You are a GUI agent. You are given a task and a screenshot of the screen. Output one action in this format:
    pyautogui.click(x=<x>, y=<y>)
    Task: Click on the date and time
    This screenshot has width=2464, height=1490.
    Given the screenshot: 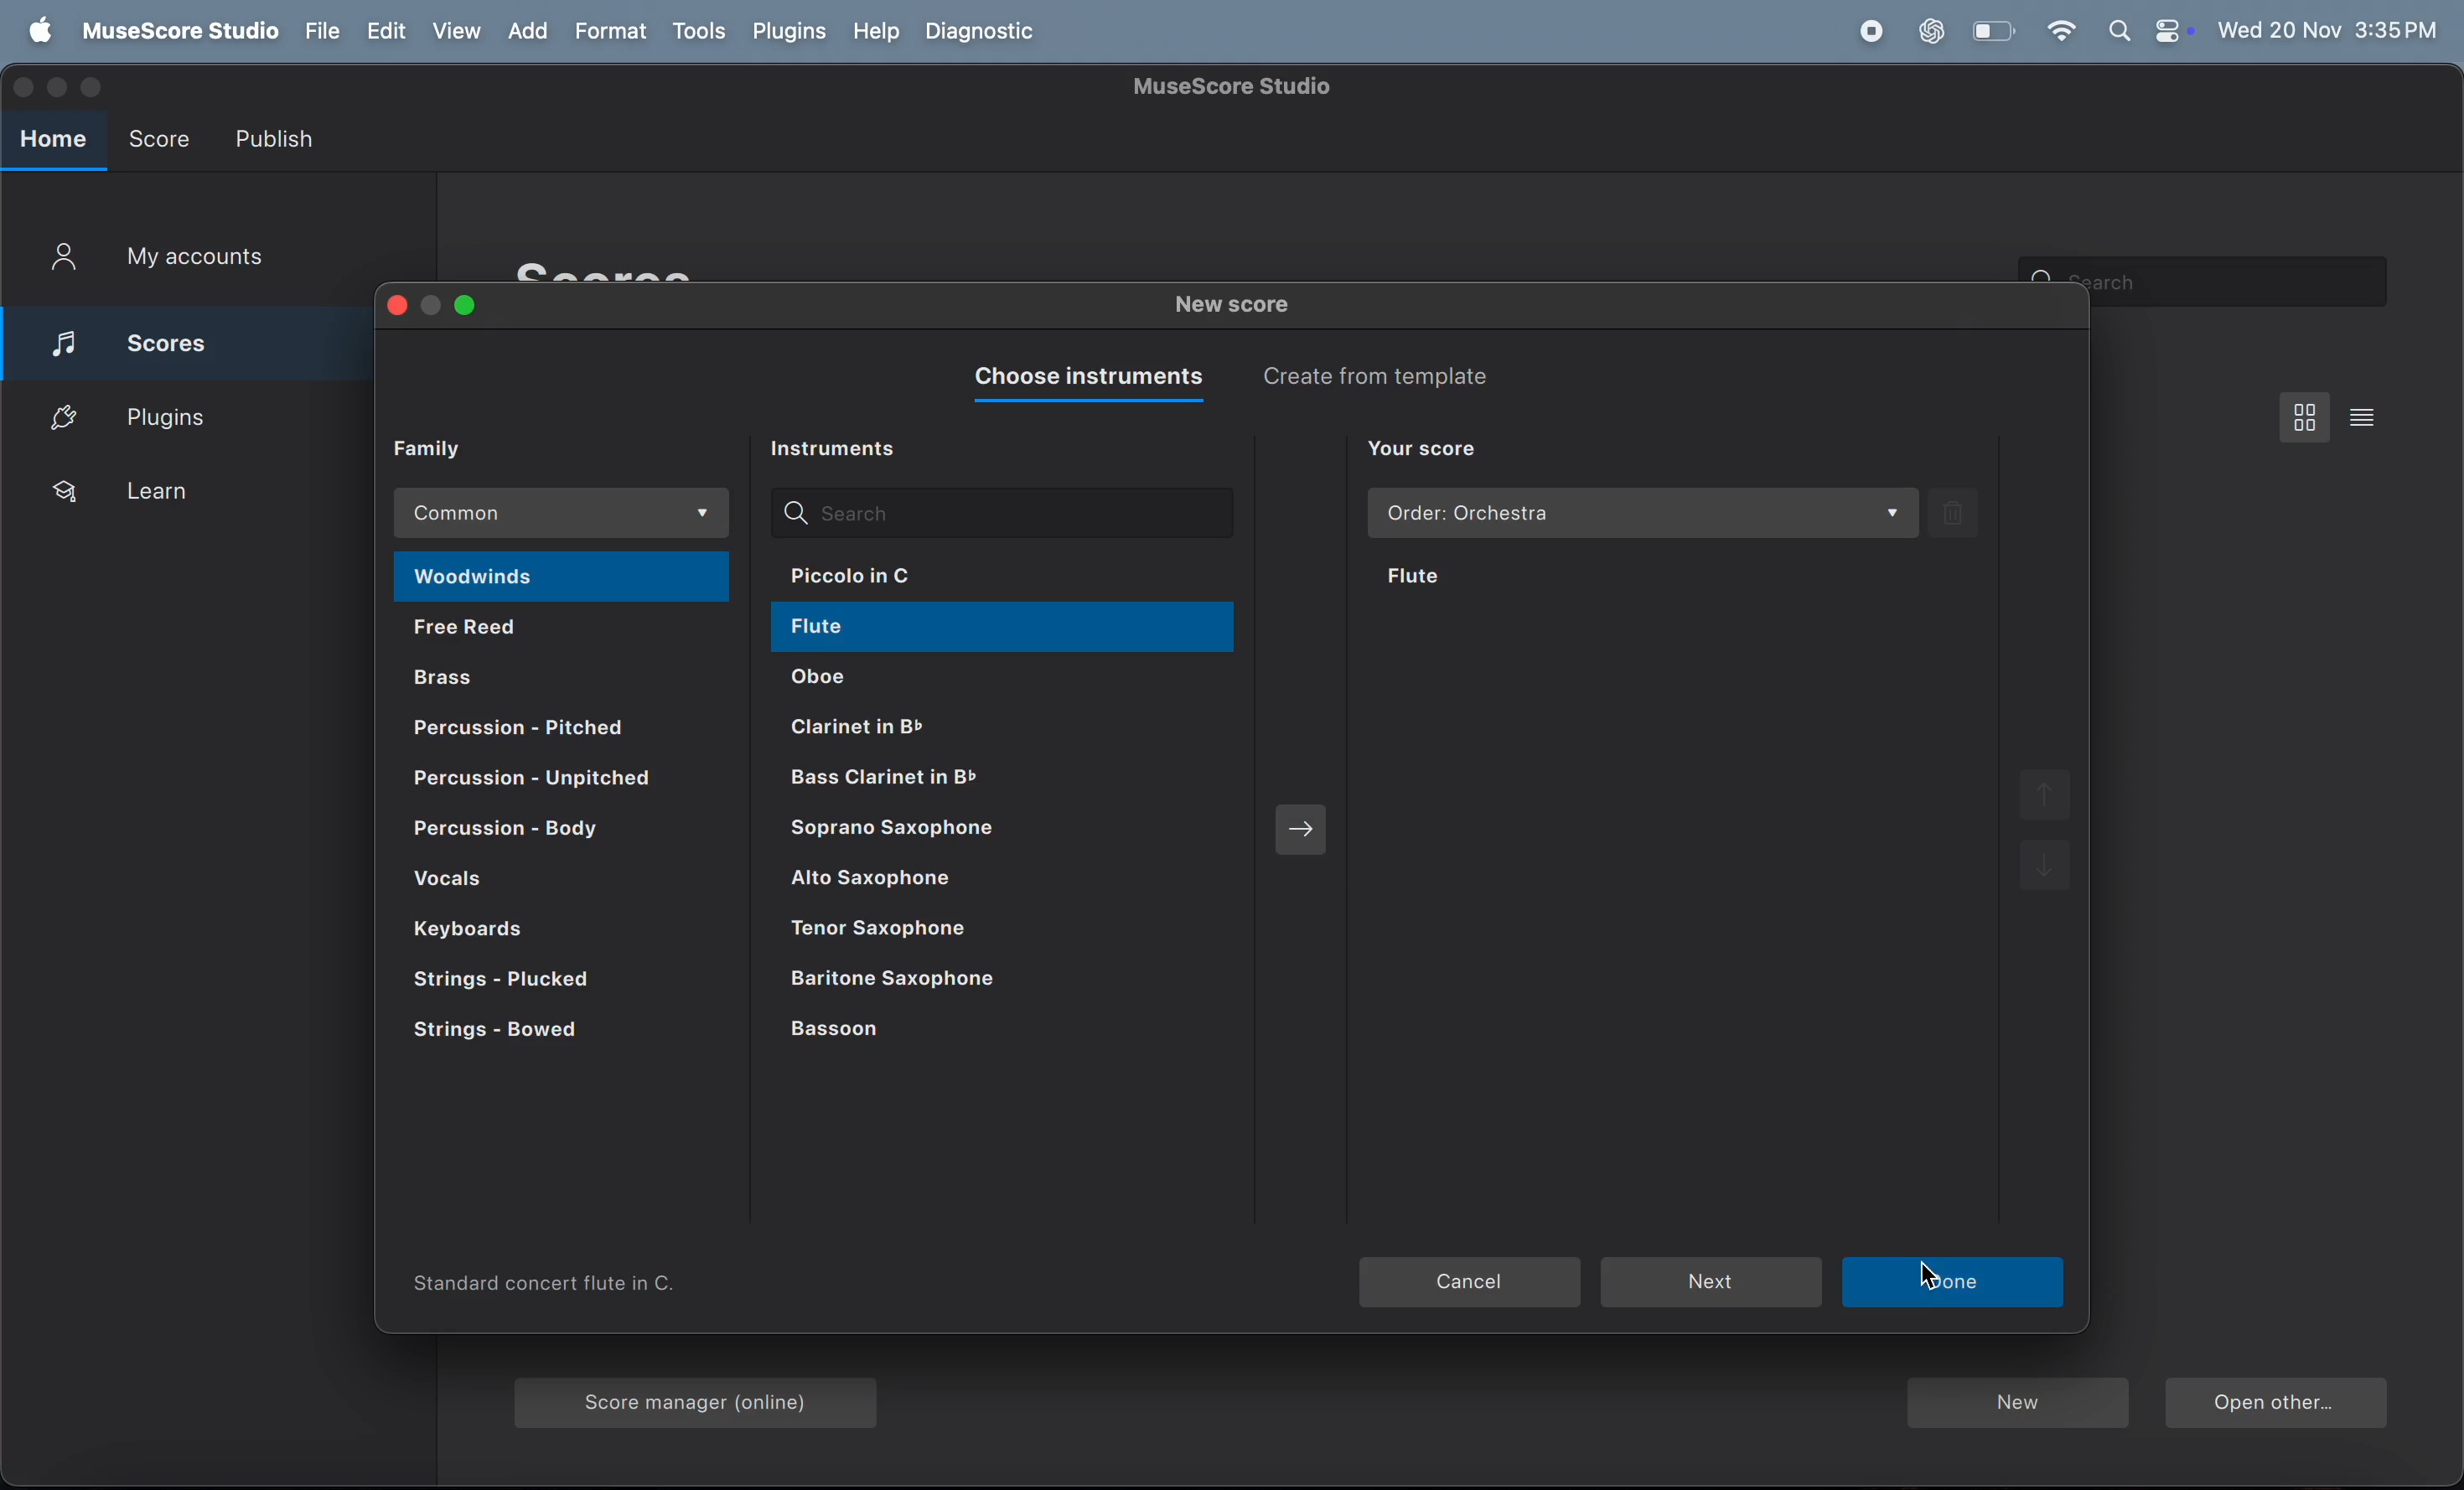 What is the action you would take?
    pyautogui.click(x=2329, y=26)
    